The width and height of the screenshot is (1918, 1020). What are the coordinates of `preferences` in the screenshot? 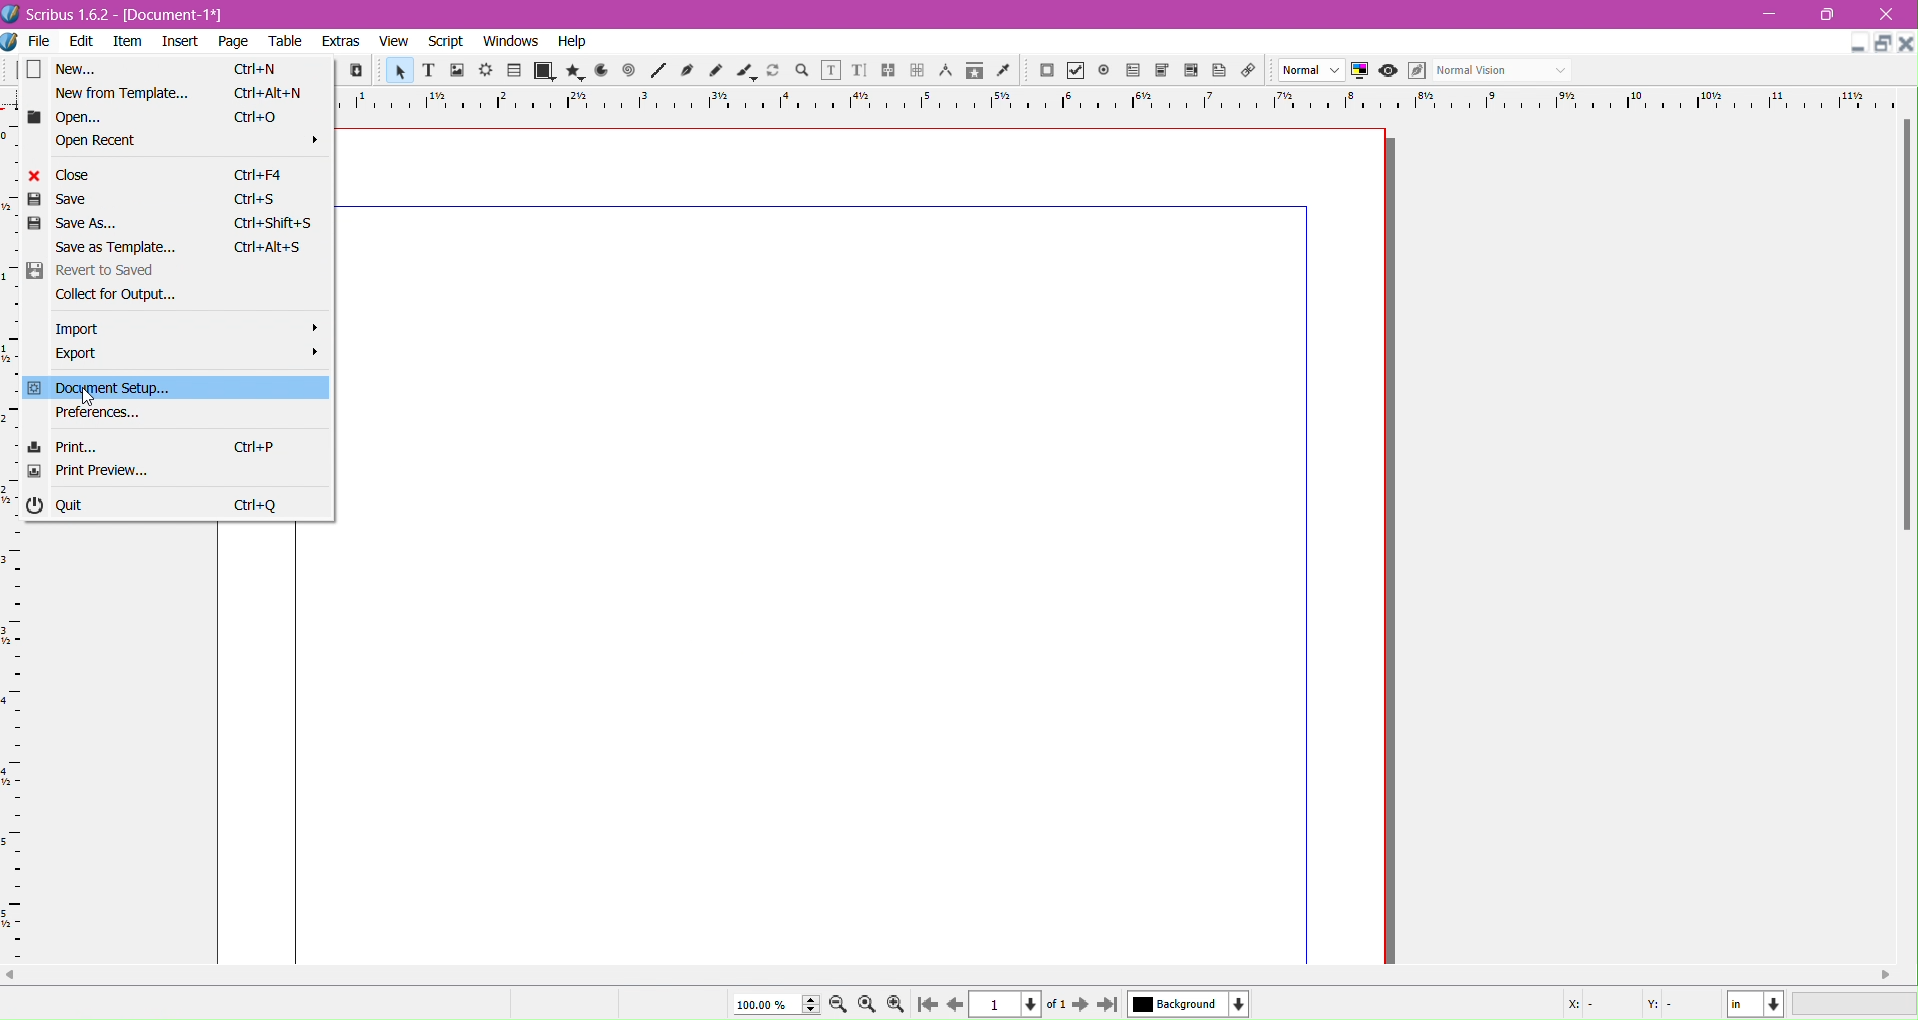 It's located at (98, 414).